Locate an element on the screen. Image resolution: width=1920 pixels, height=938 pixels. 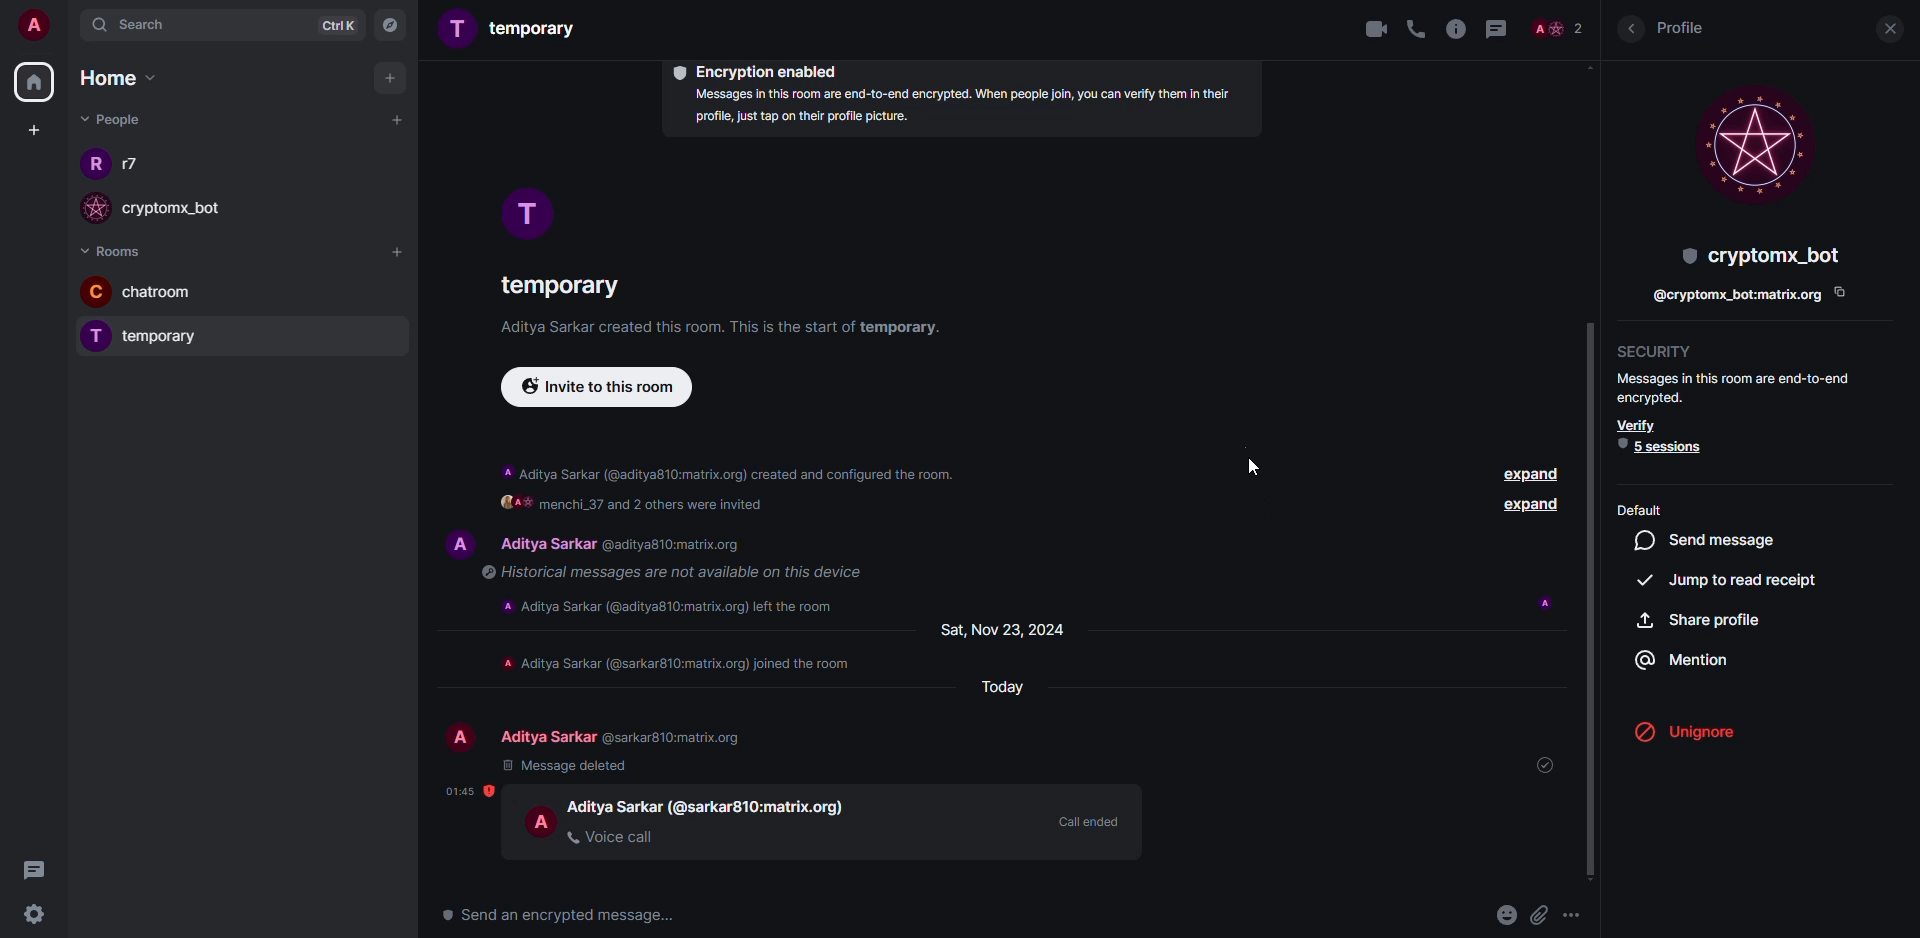
profile image is located at coordinates (99, 208).